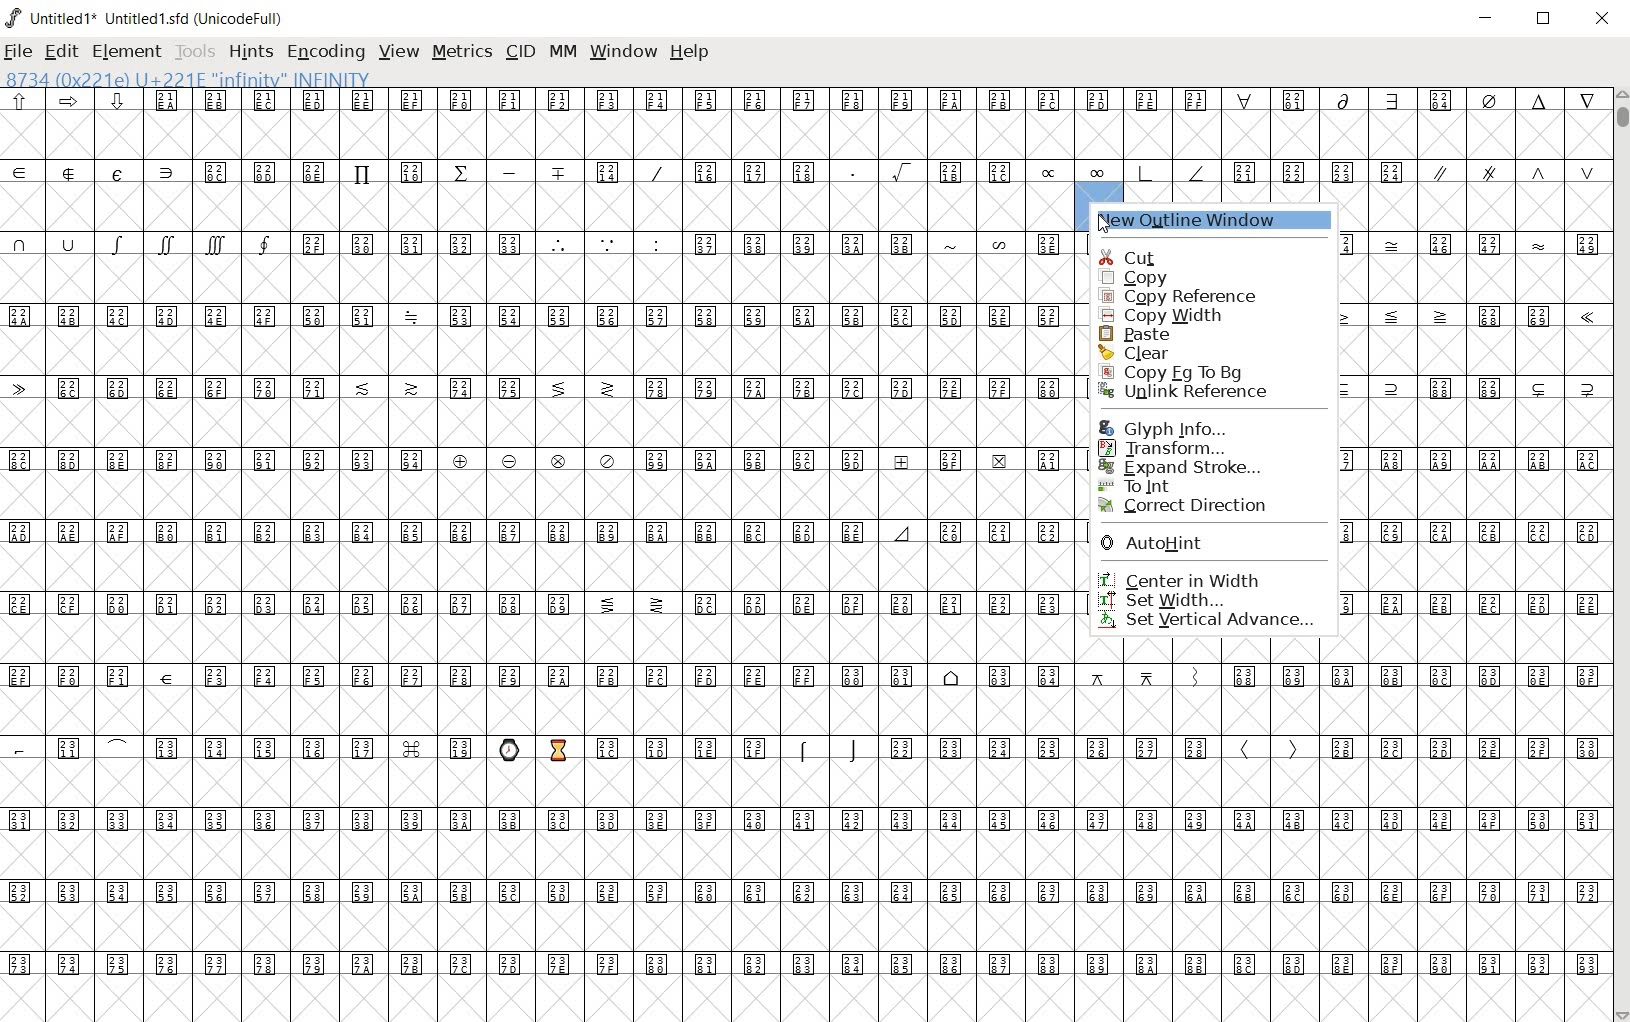 This screenshot has height=1022, width=1630. What do you see at coordinates (1214, 222) in the screenshot?
I see `new outline window` at bounding box center [1214, 222].